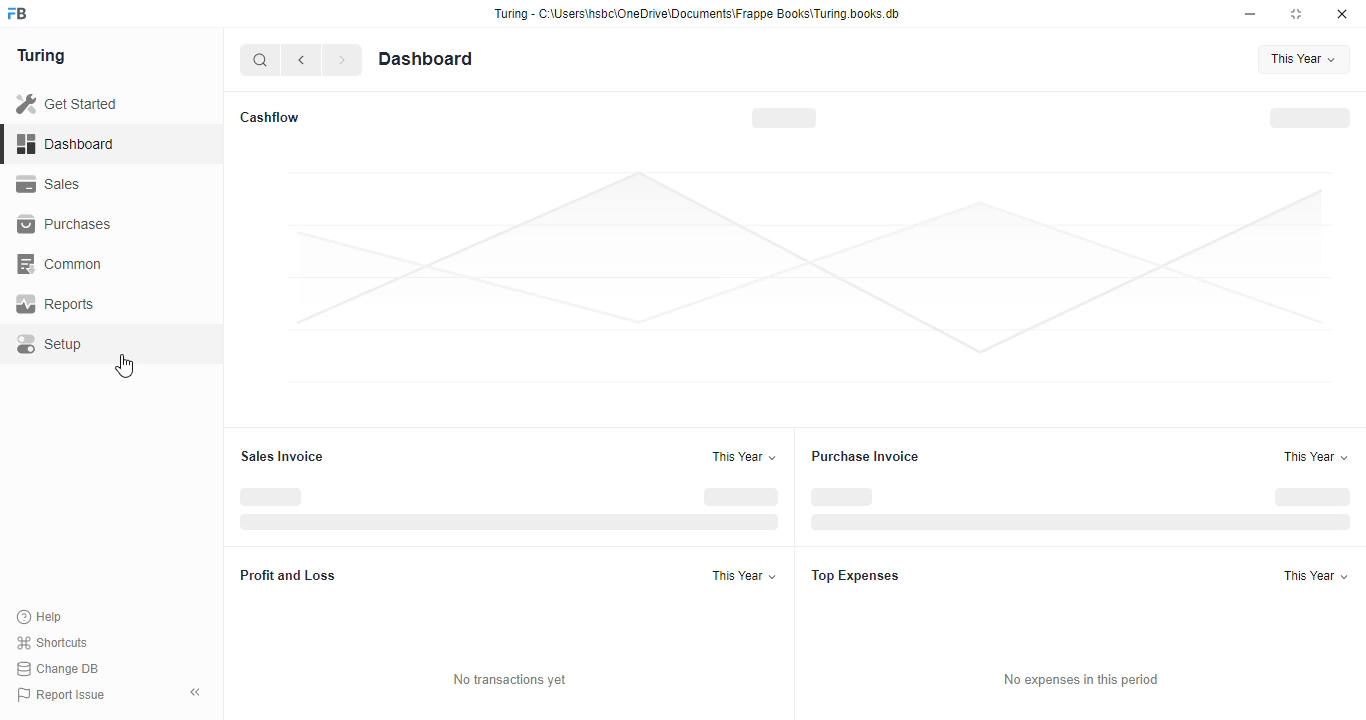  I want to click on Turing - C:\Users\hshc\OneDrive\Documents\Frappe Books\Turing.books.db, so click(699, 14).